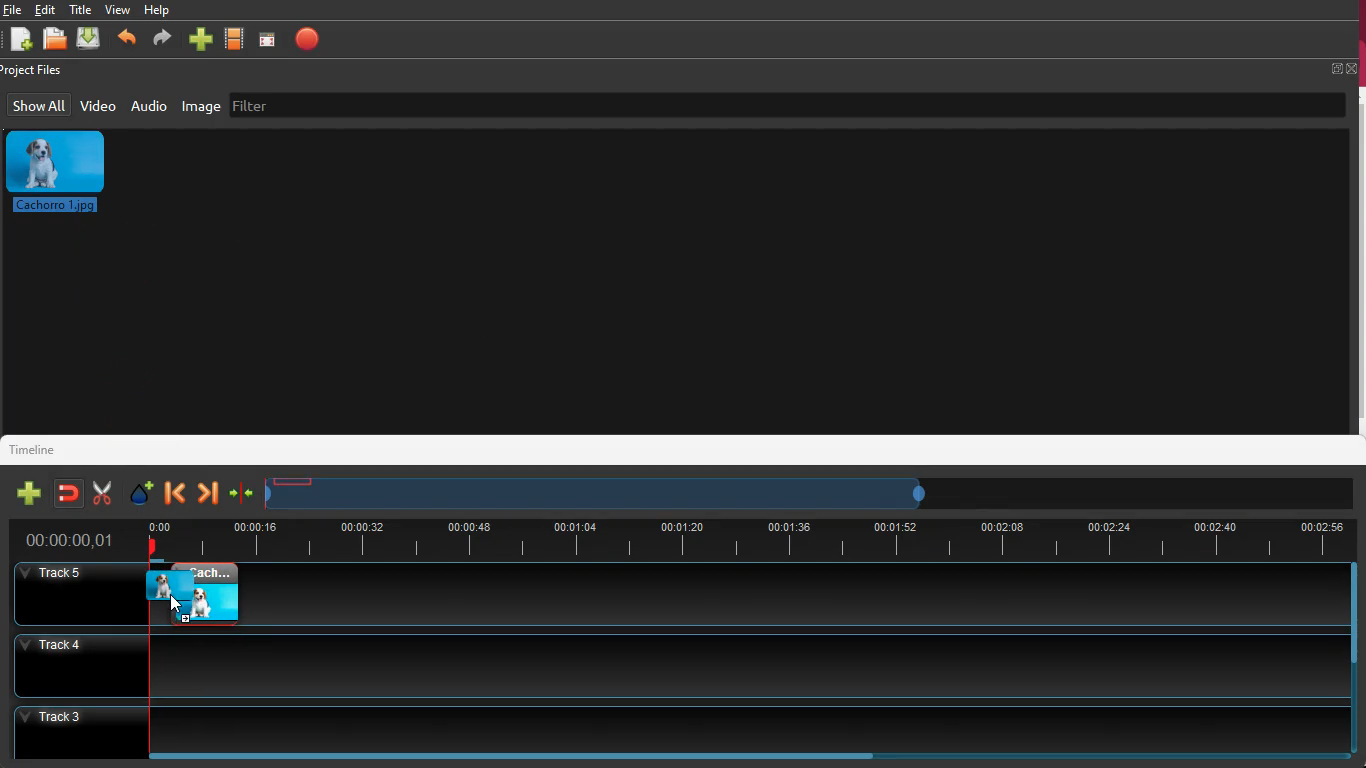  What do you see at coordinates (802, 594) in the screenshot?
I see `track` at bounding box center [802, 594].